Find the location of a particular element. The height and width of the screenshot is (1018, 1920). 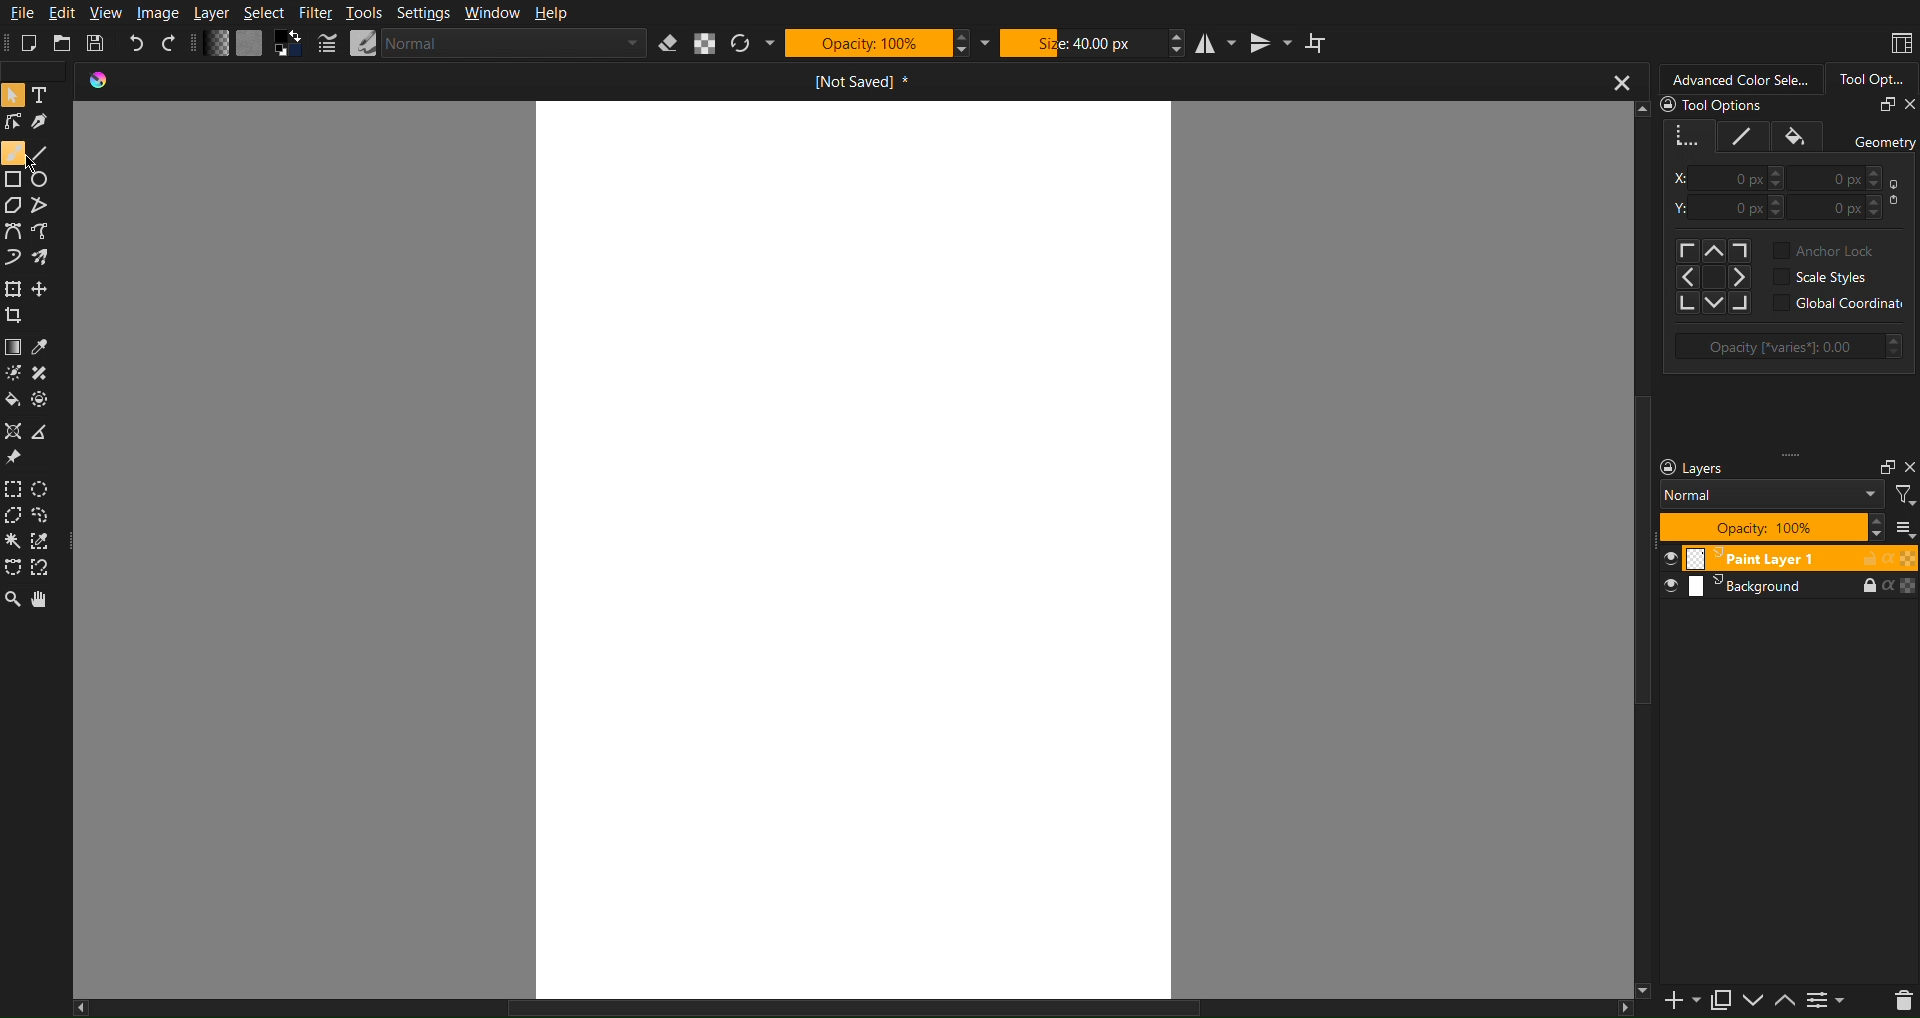

Free Move is located at coordinates (44, 288).